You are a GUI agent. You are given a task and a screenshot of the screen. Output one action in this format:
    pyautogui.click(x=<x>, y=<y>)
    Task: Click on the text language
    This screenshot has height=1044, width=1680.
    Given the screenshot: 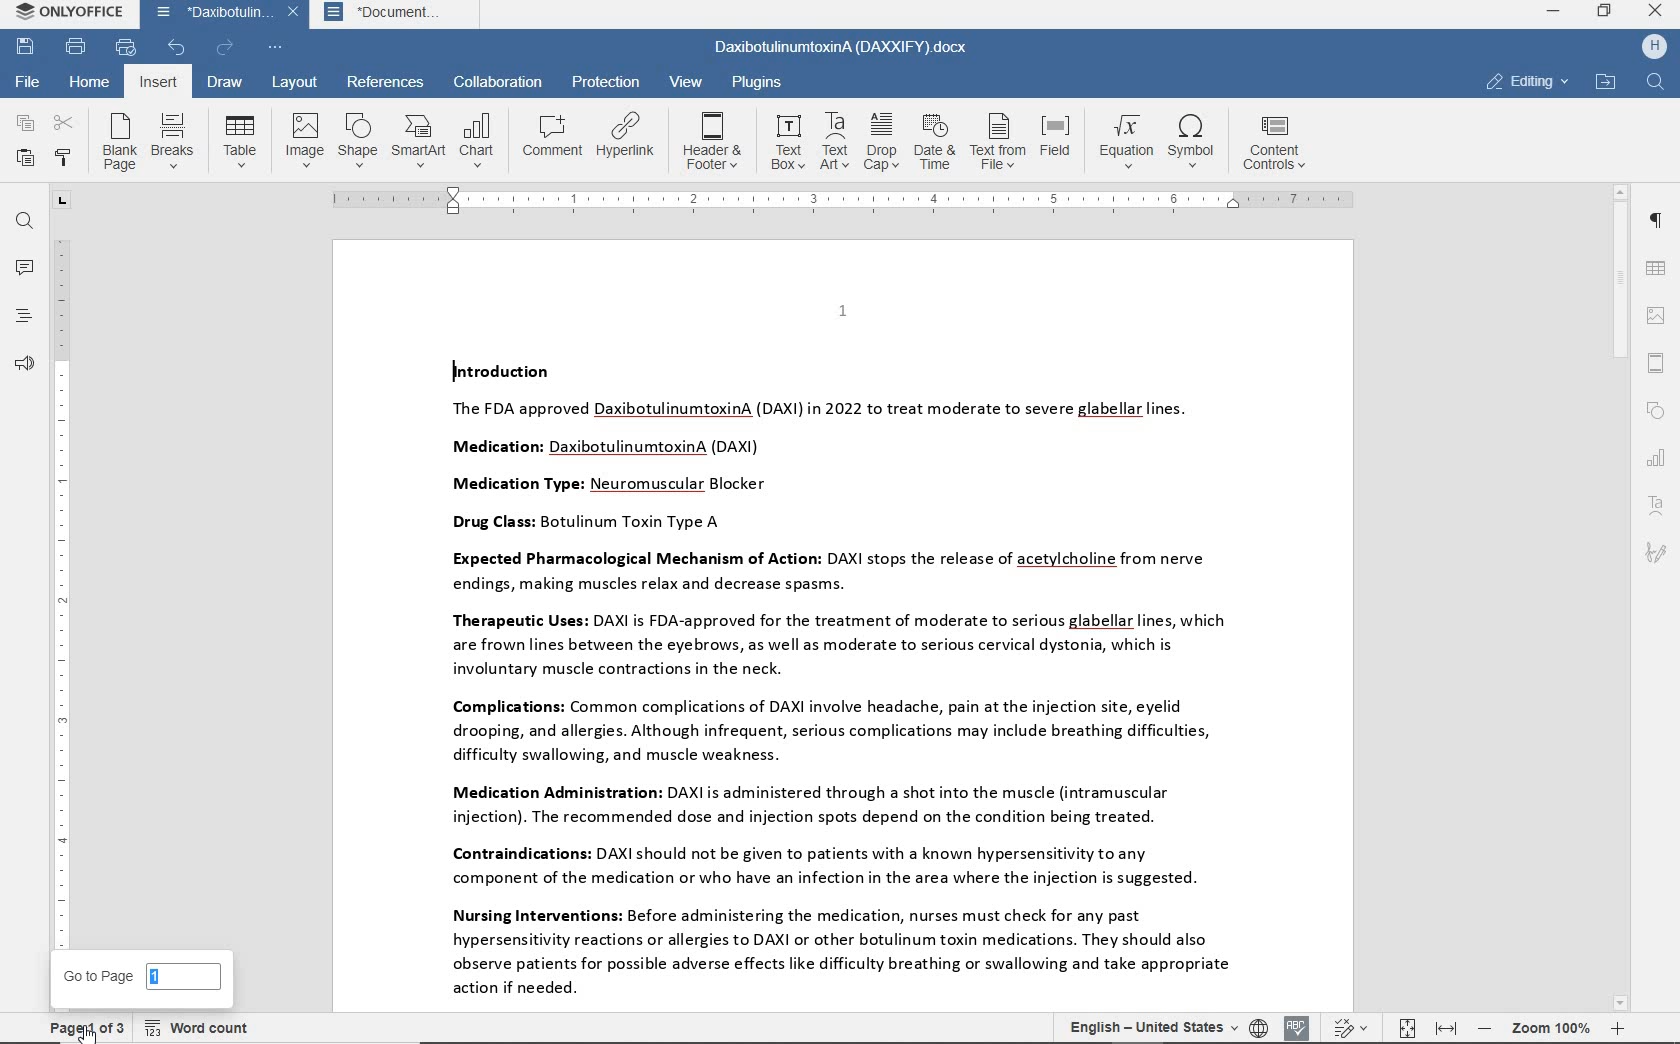 What is the action you would take?
    pyautogui.click(x=1147, y=1026)
    